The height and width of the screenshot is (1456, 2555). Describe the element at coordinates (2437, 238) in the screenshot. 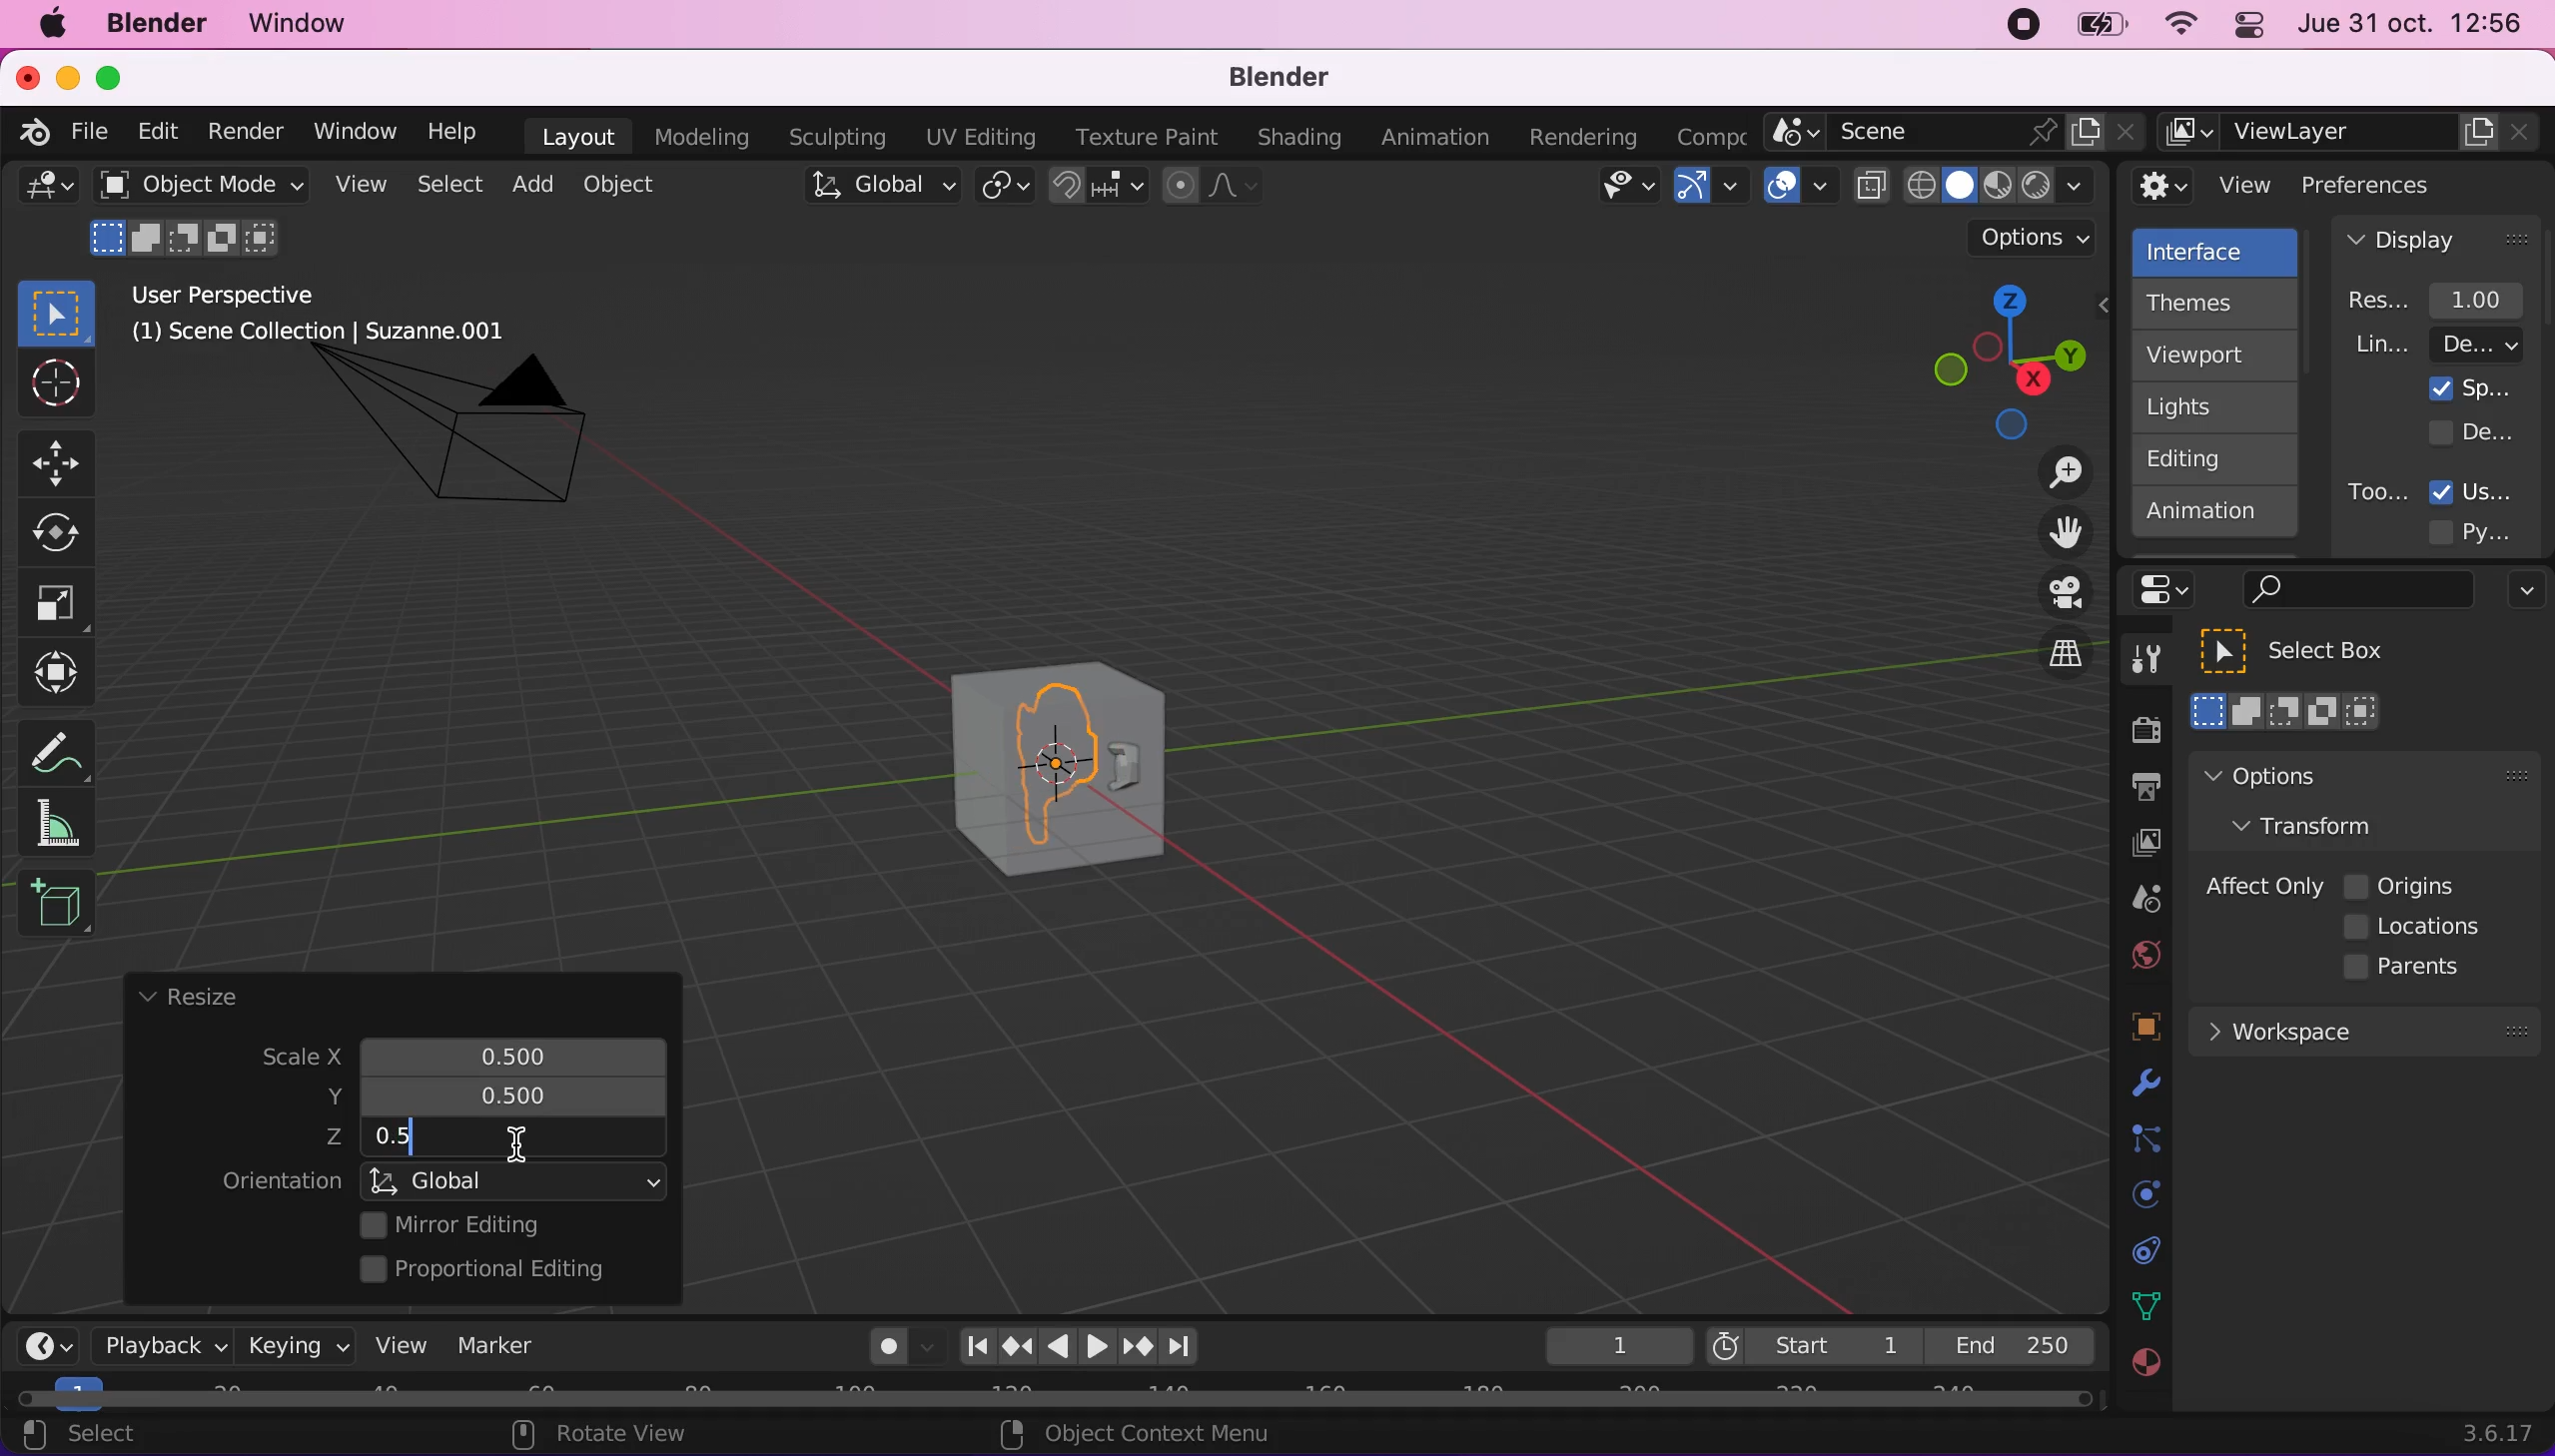

I see `display panel` at that location.